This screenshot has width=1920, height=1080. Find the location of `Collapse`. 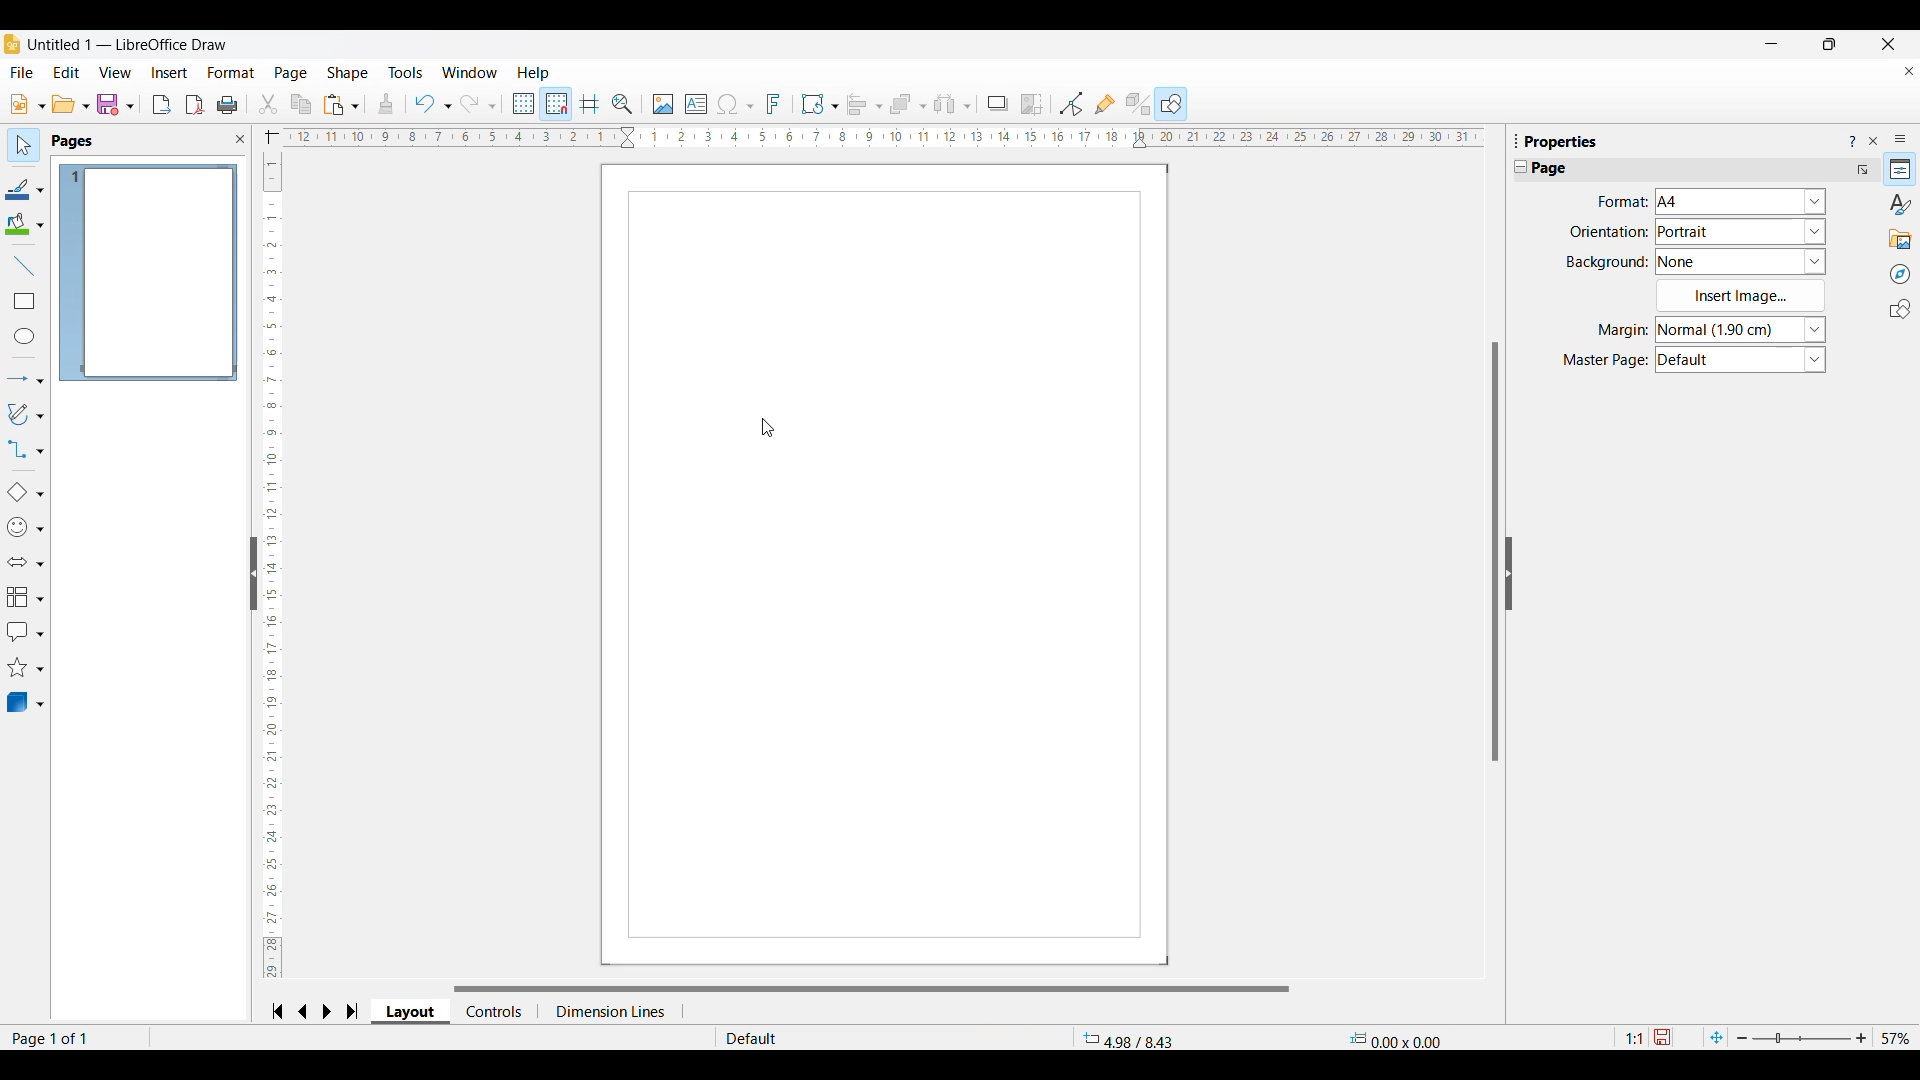

Collapse is located at coordinates (1521, 166).